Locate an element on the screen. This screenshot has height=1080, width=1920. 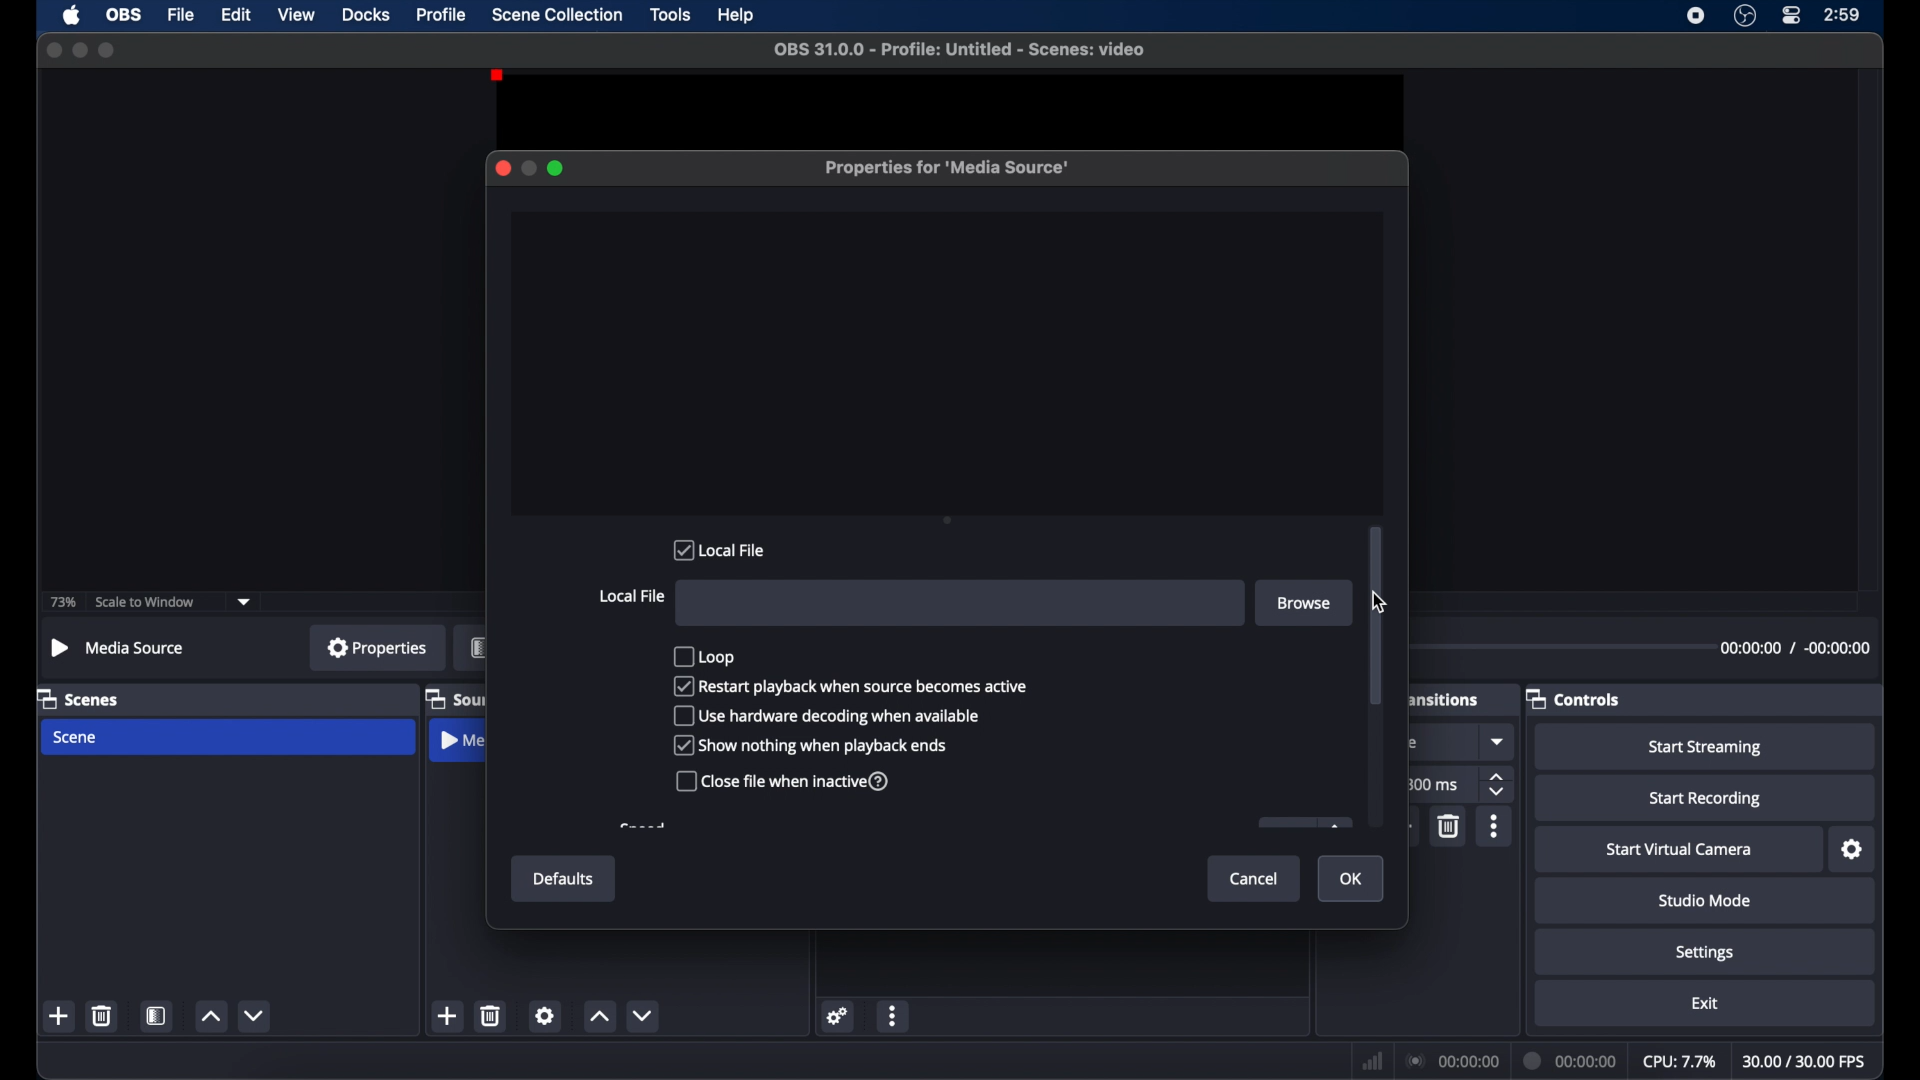
scale to window is located at coordinates (148, 601).